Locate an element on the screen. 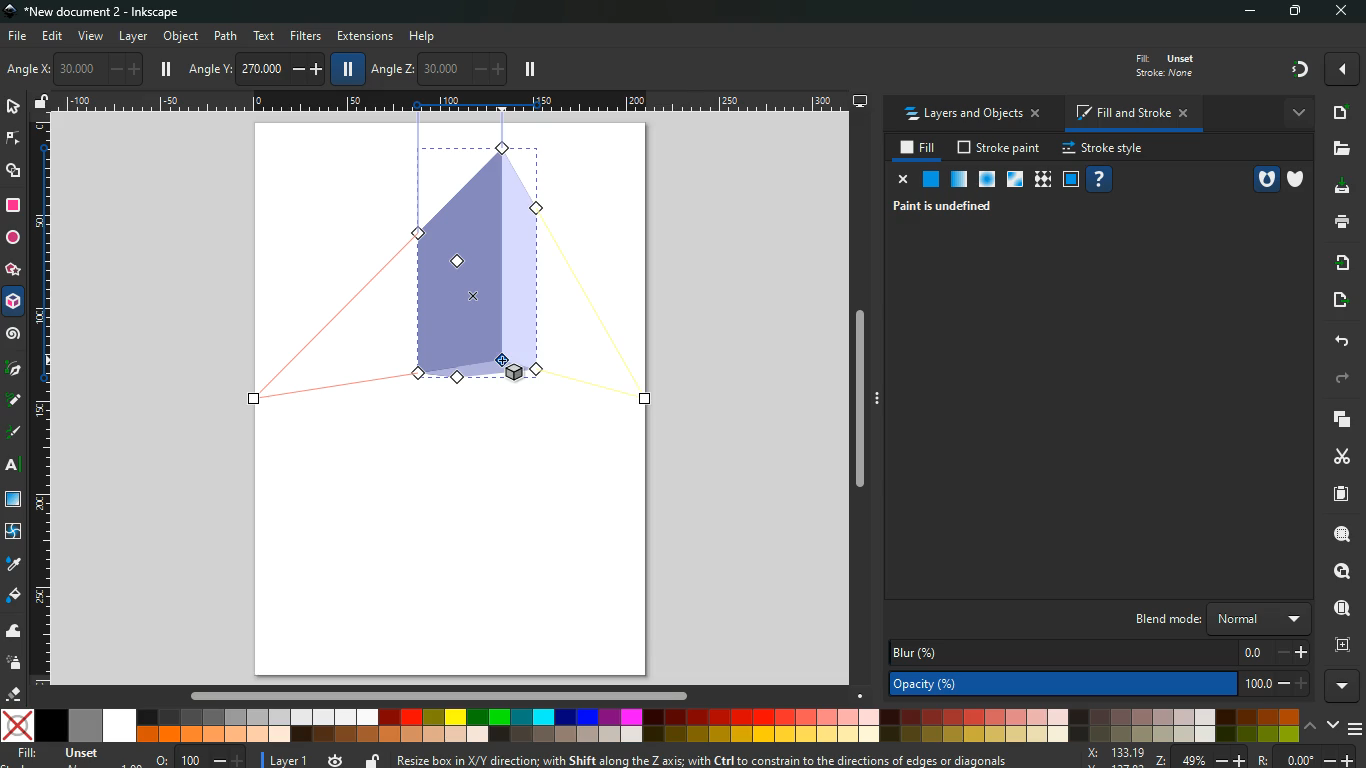 The height and width of the screenshot is (768, 1366). fill is located at coordinates (69, 755).